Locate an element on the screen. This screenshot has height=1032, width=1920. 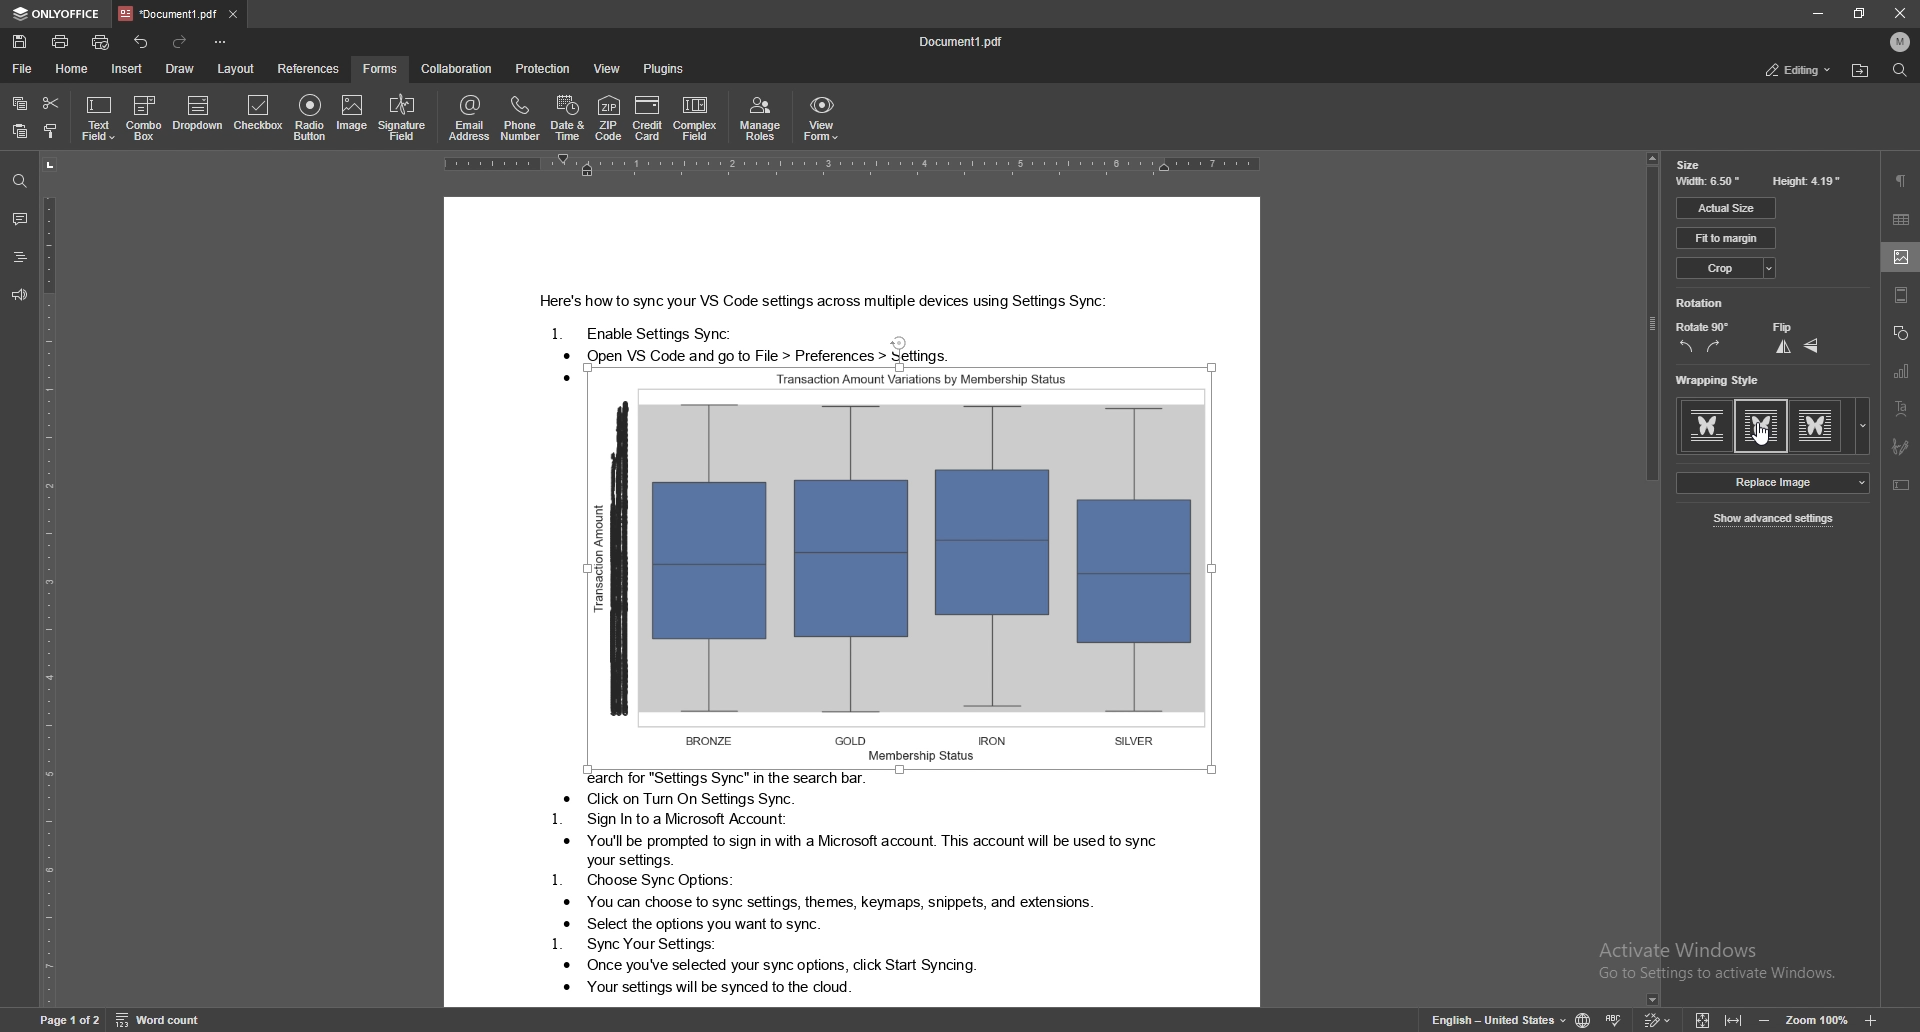
comment is located at coordinates (19, 219).